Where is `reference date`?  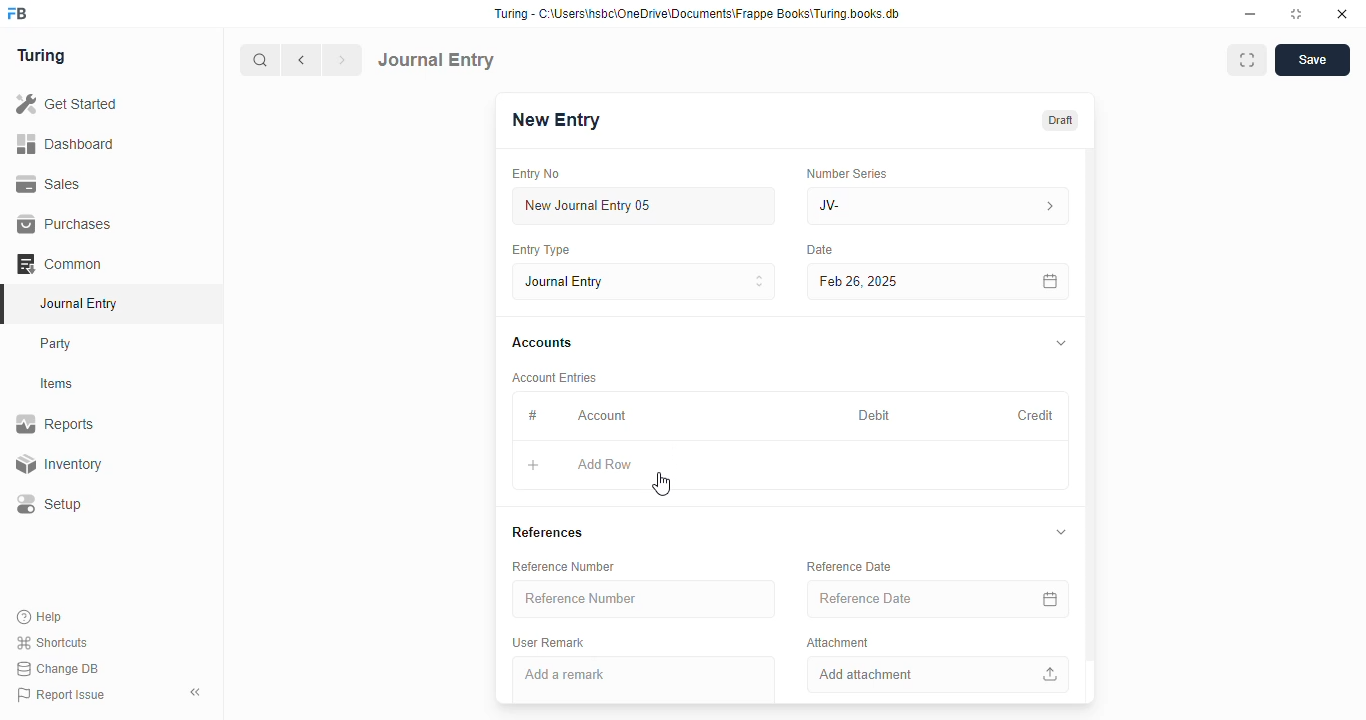 reference date is located at coordinates (907, 599).